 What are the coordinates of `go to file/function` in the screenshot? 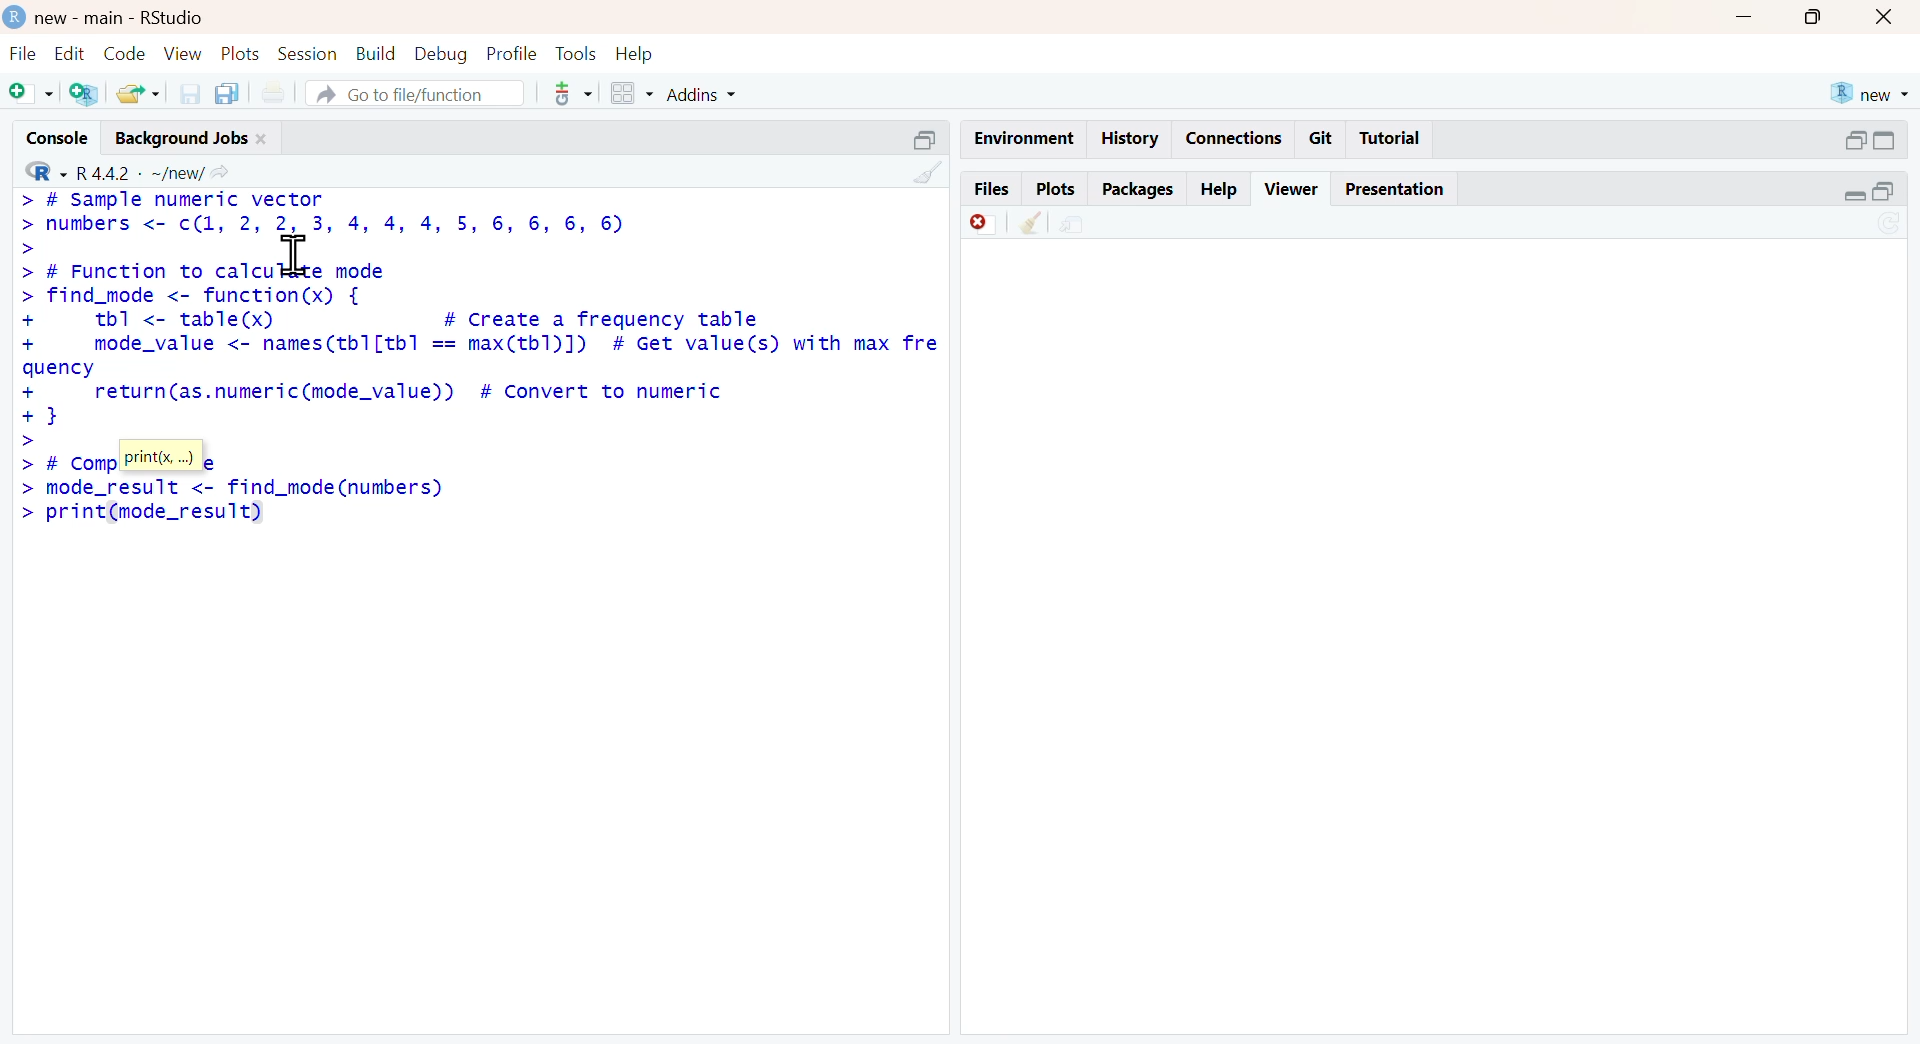 It's located at (417, 92).